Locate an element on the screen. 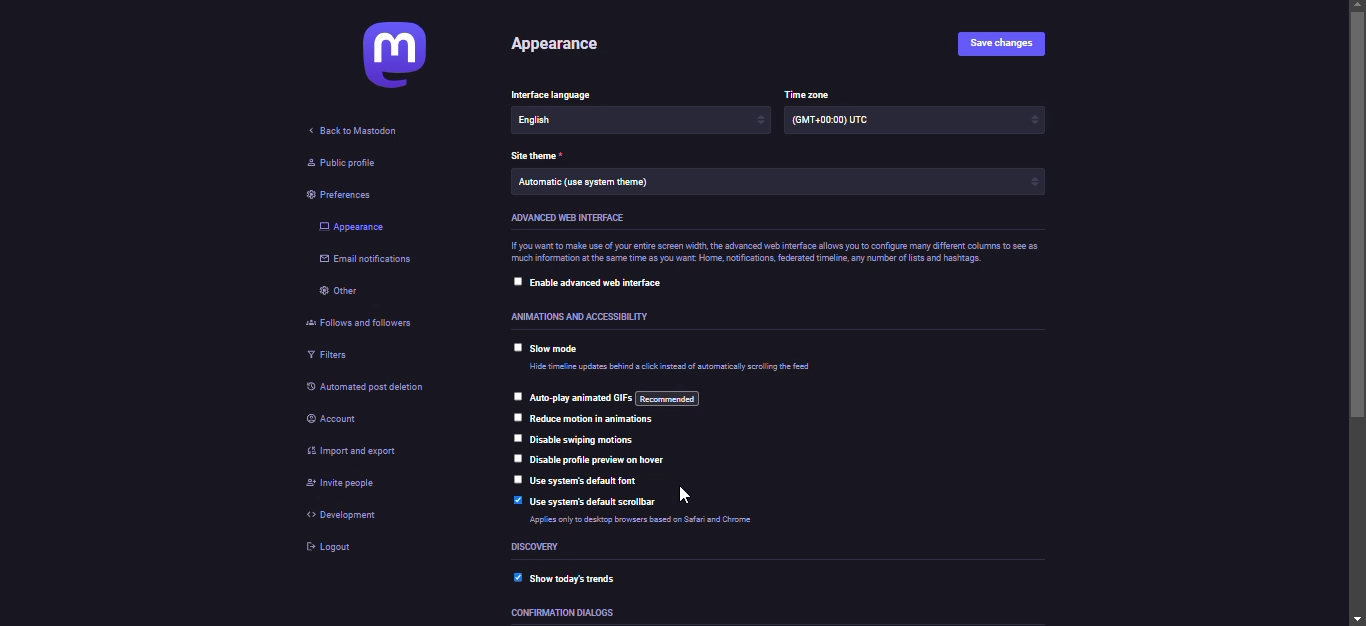  click to select is located at coordinates (516, 396).